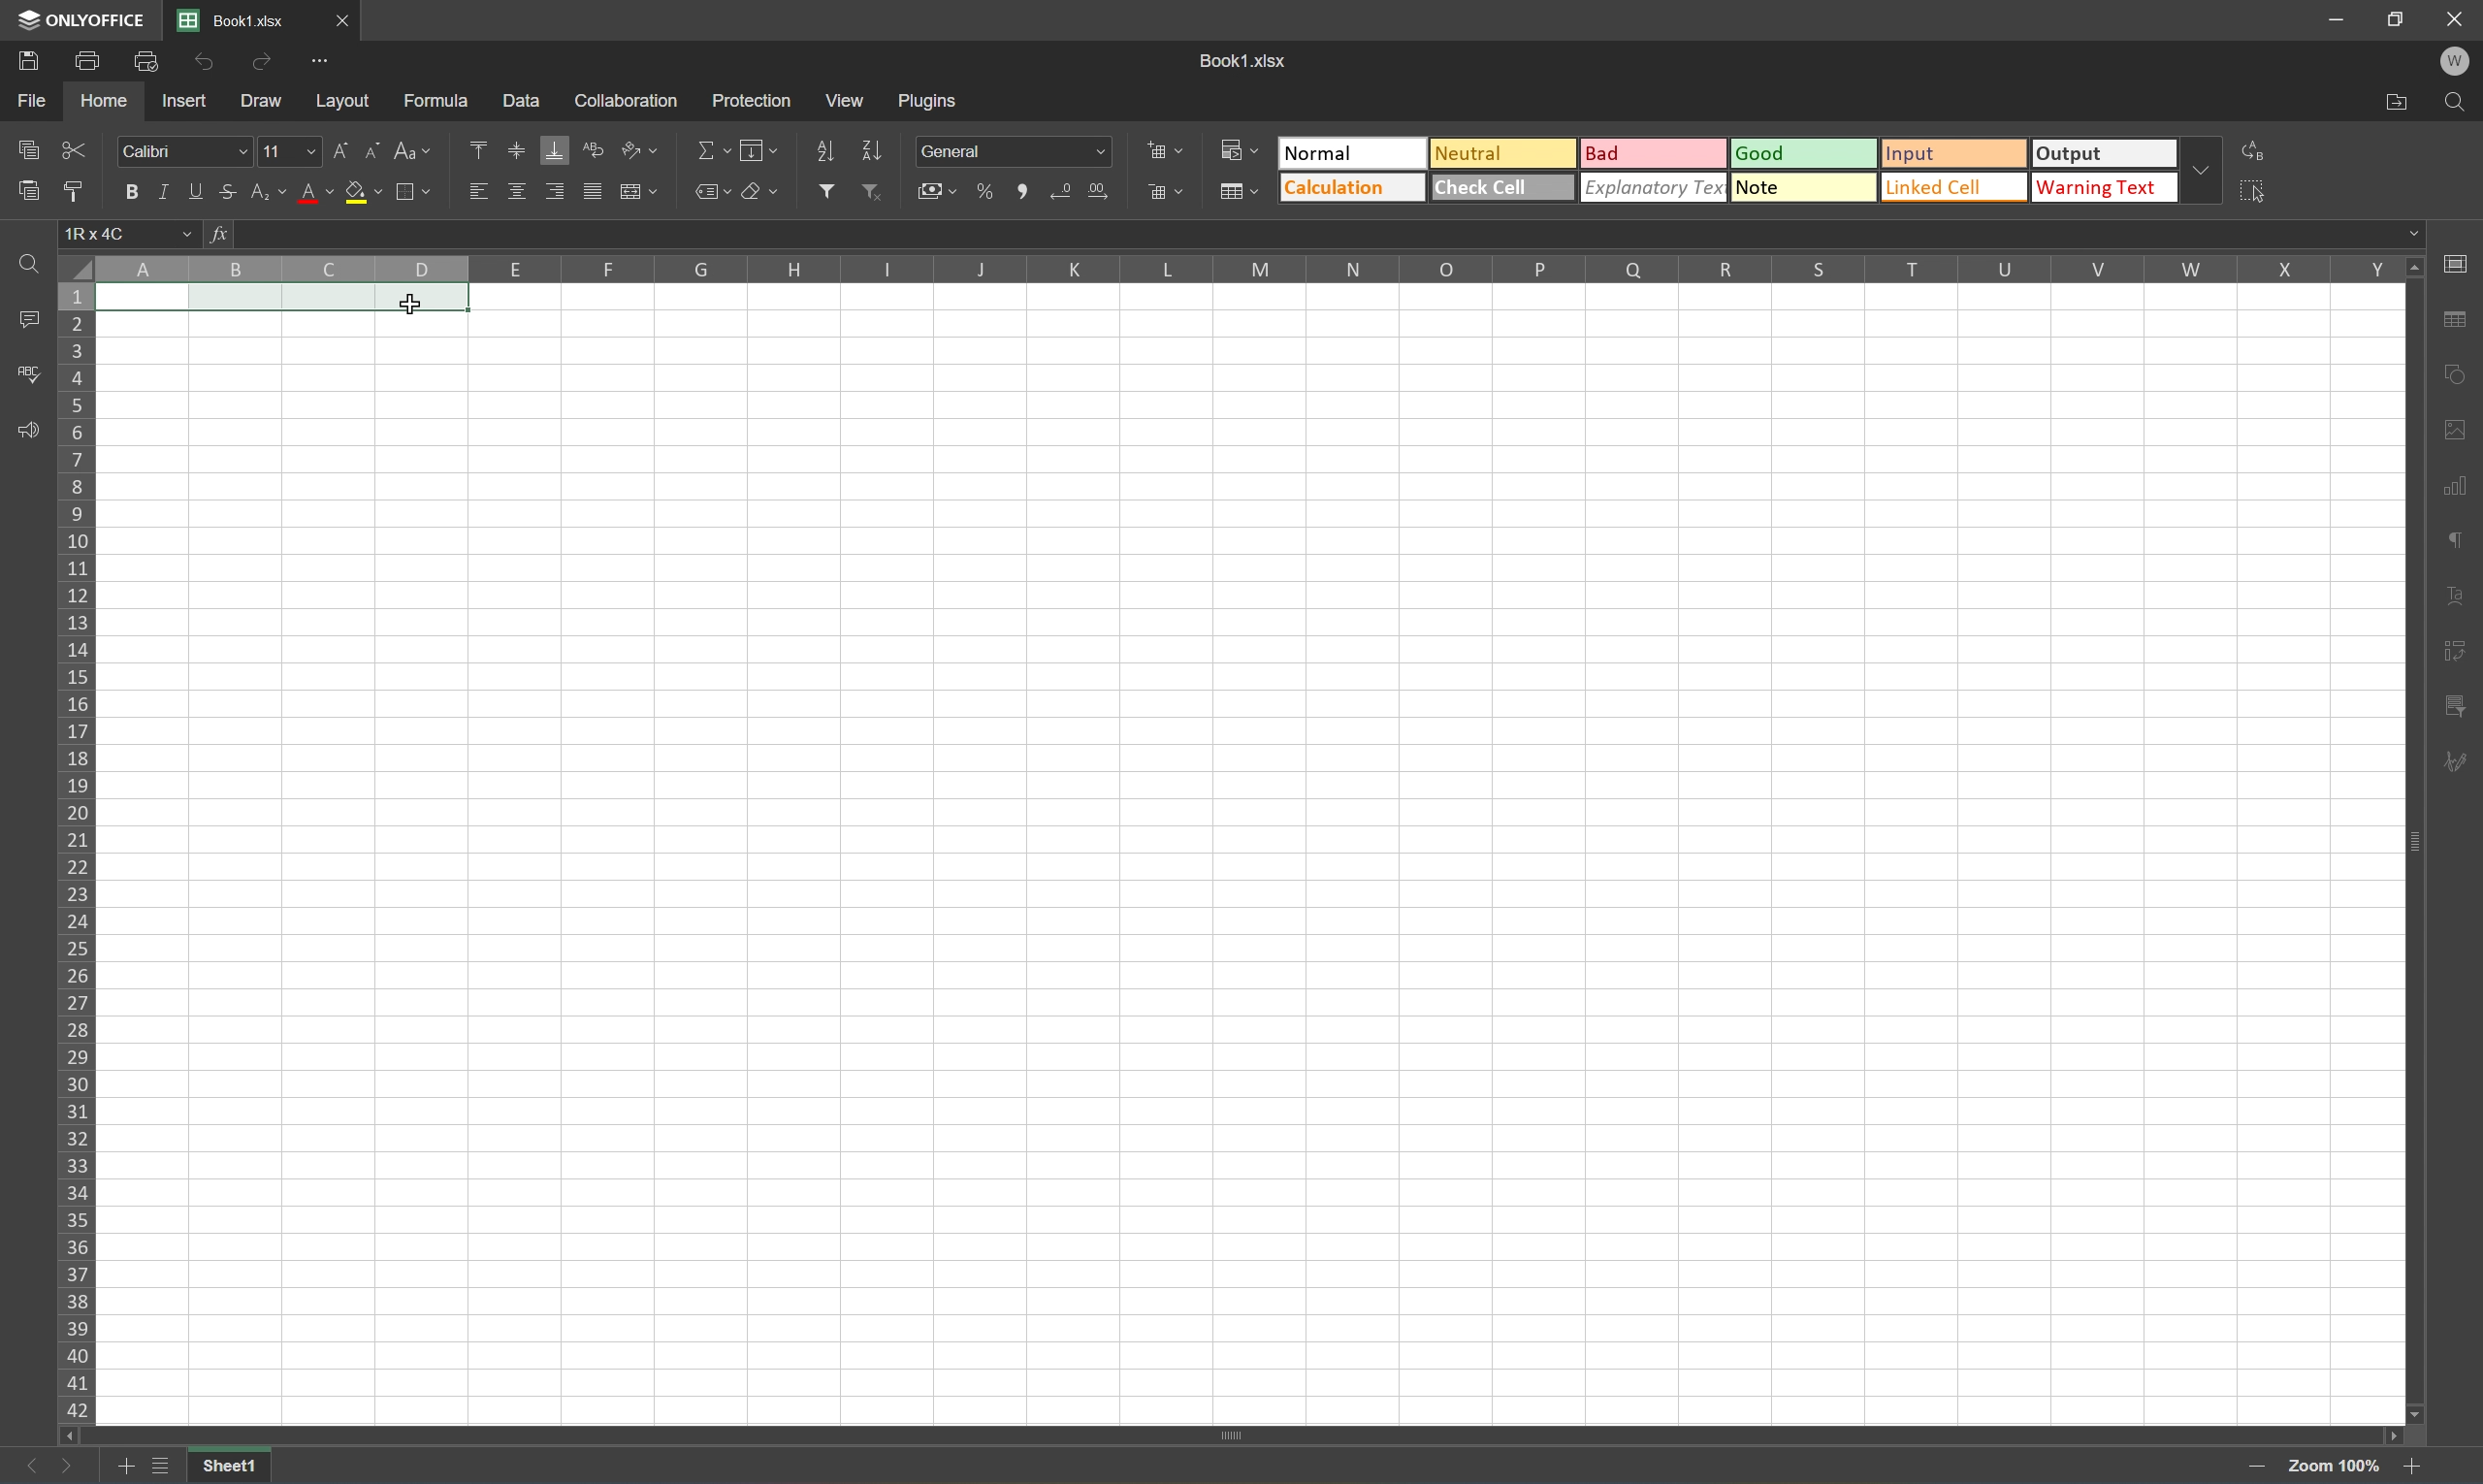 The height and width of the screenshot is (1484, 2483). Describe the element at coordinates (233, 192) in the screenshot. I see `Strikethrough` at that location.